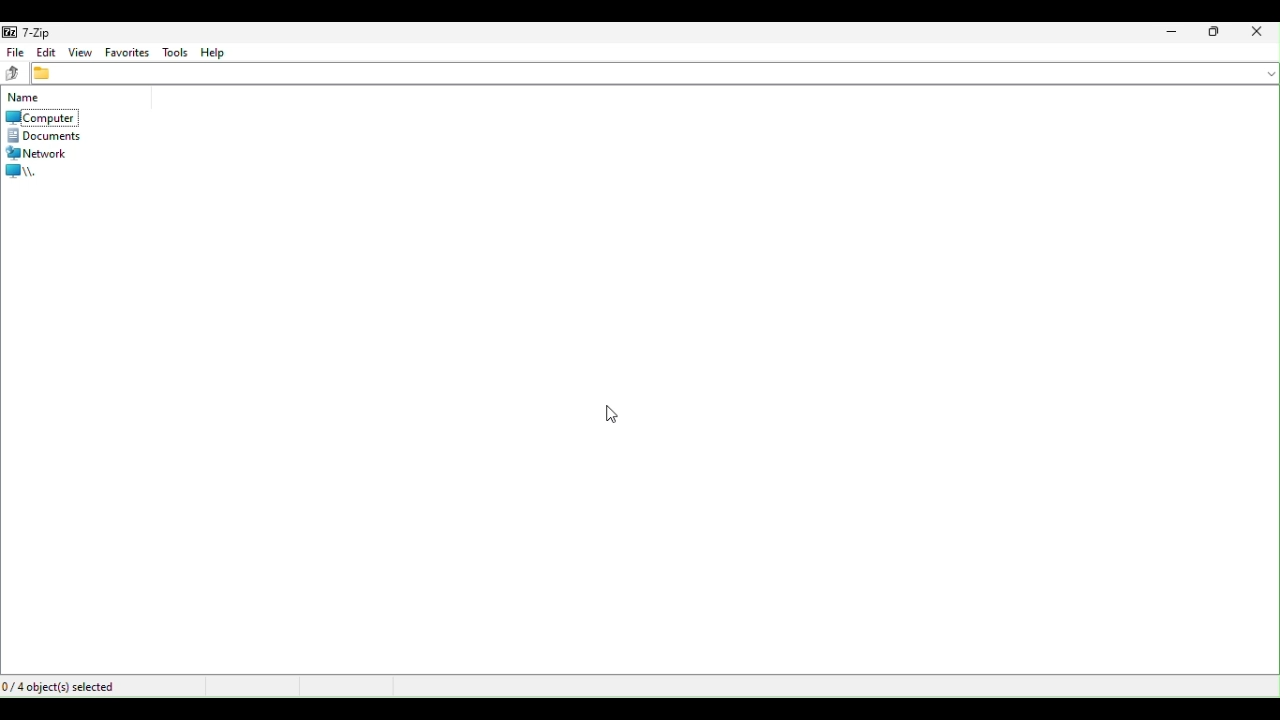  Describe the element at coordinates (655, 73) in the screenshot. I see `File address bar` at that location.